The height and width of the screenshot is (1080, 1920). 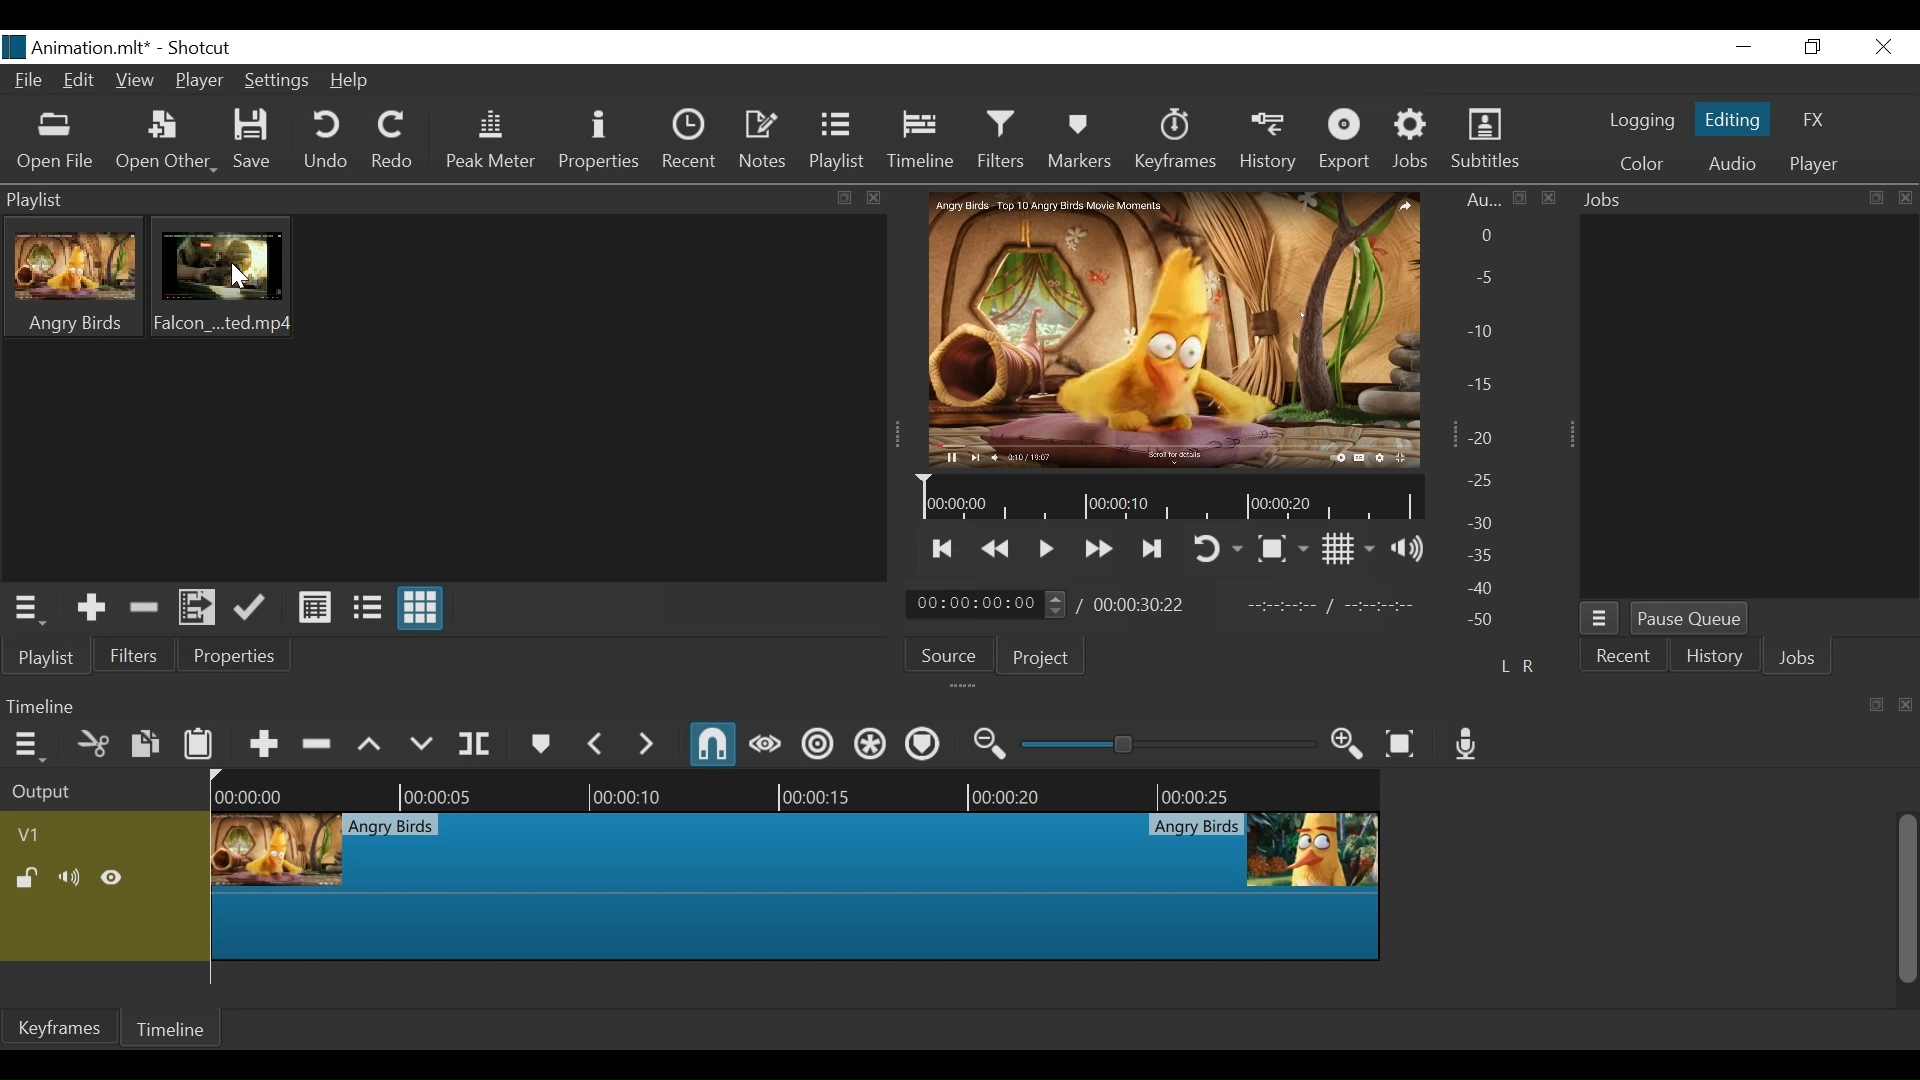 I want to click on L R, so click(x=1517, y=665).